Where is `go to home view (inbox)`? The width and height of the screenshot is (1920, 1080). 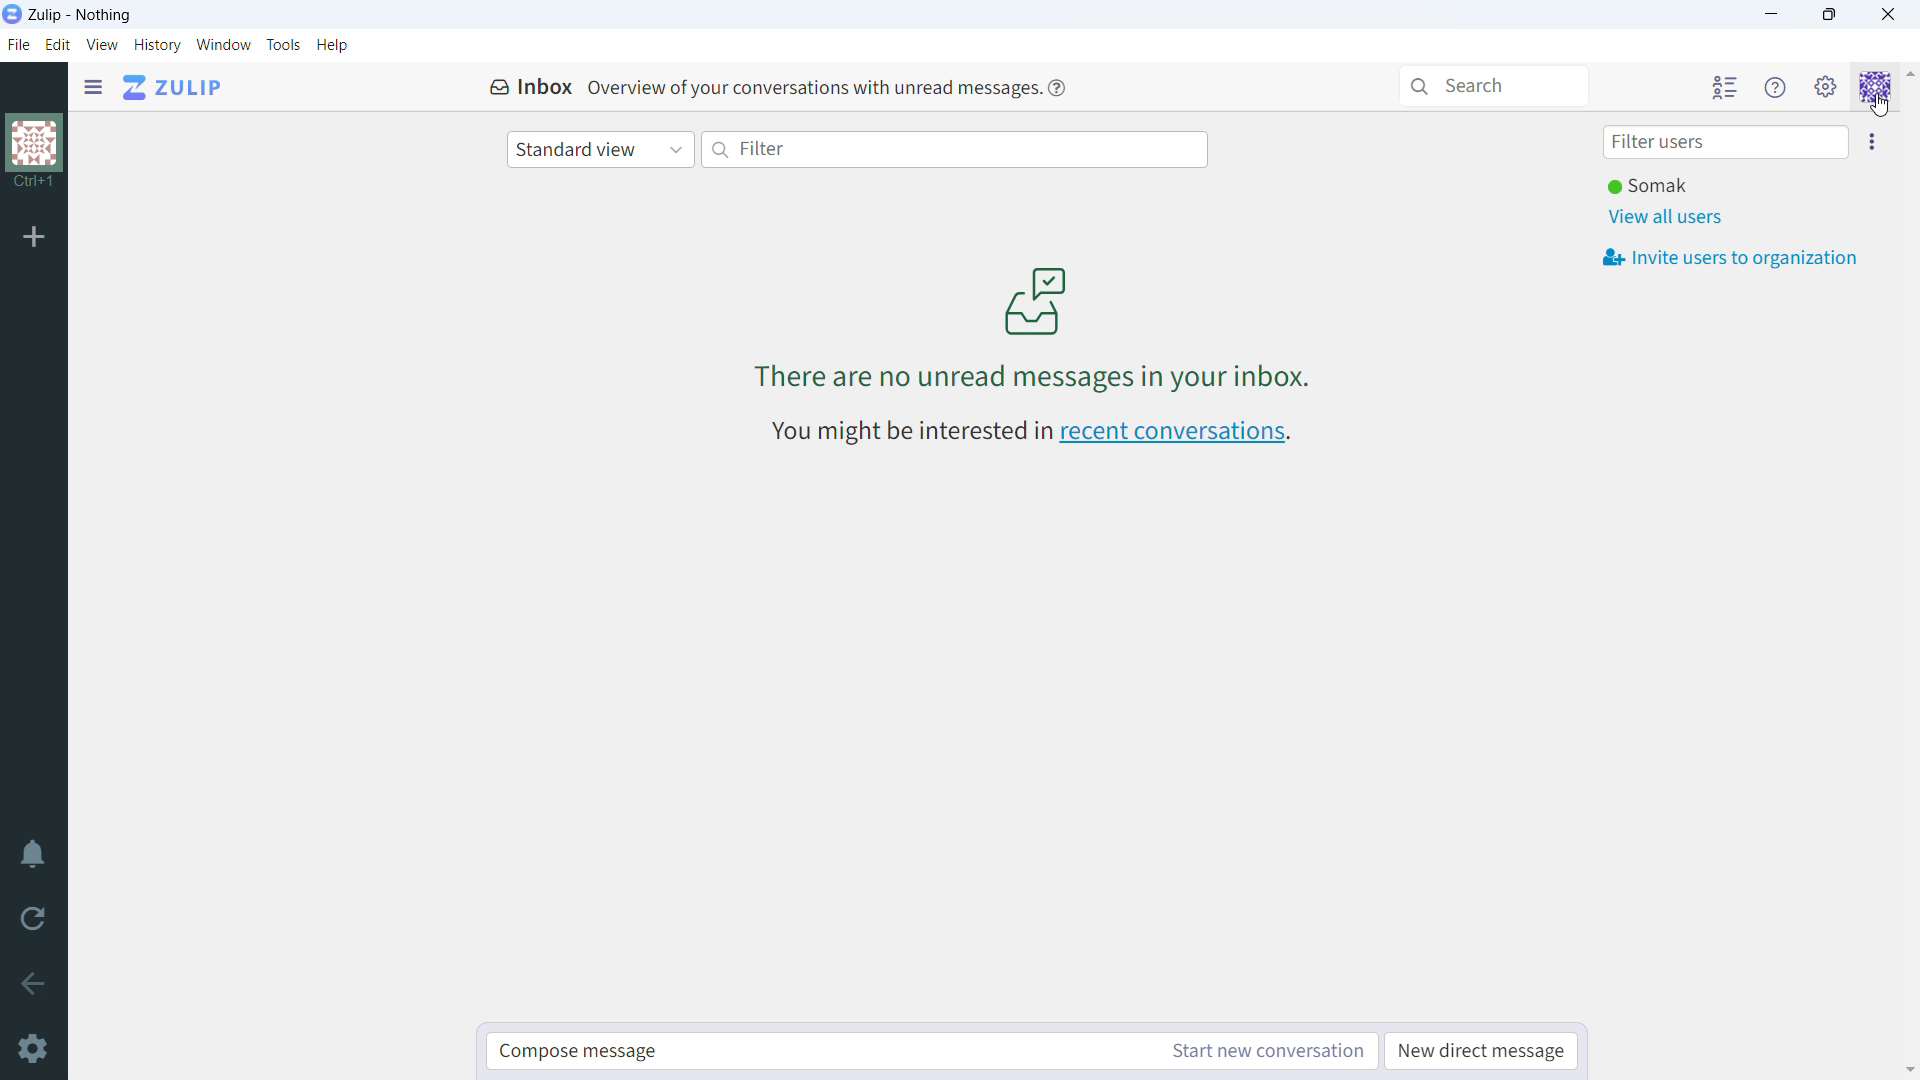 go to home view (inbox) is located at coordinates (171, 87).